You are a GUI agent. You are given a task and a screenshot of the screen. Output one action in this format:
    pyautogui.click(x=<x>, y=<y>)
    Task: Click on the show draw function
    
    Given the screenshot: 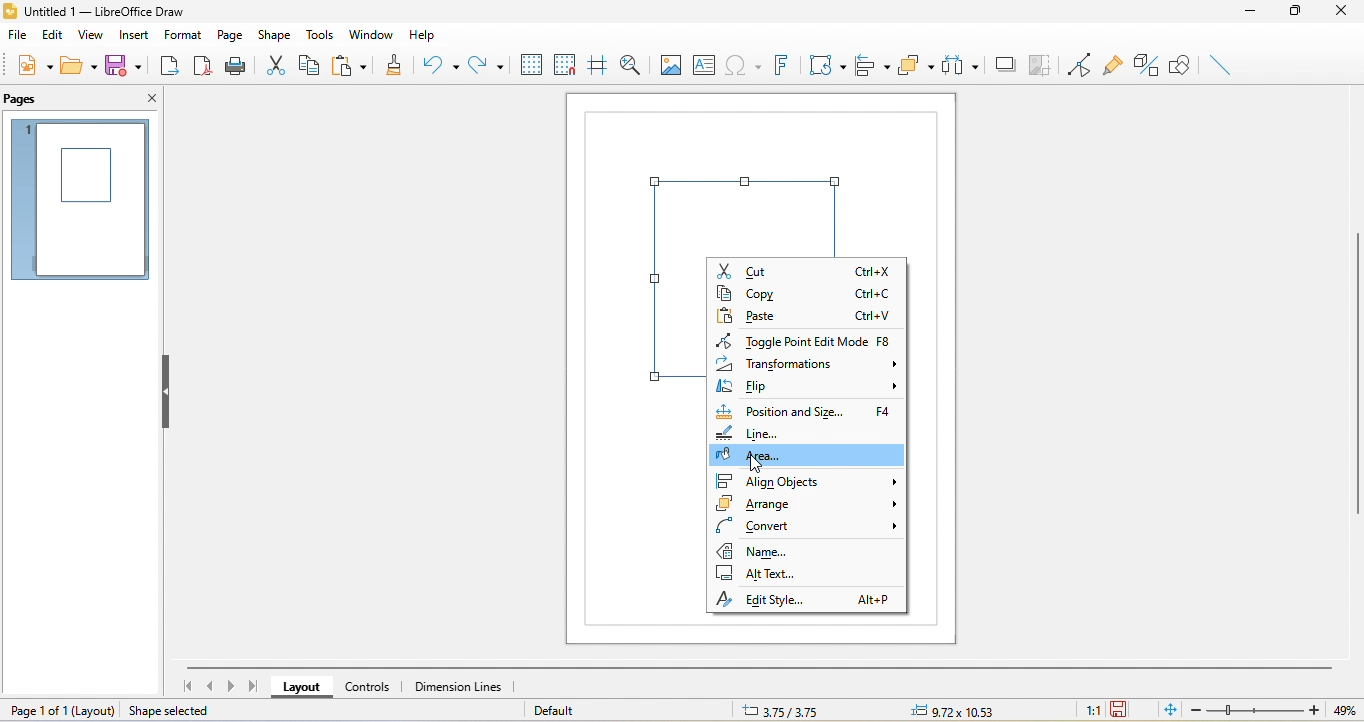 What is the action you would take?
    pyautogui.click(x=1182, y=62)
    